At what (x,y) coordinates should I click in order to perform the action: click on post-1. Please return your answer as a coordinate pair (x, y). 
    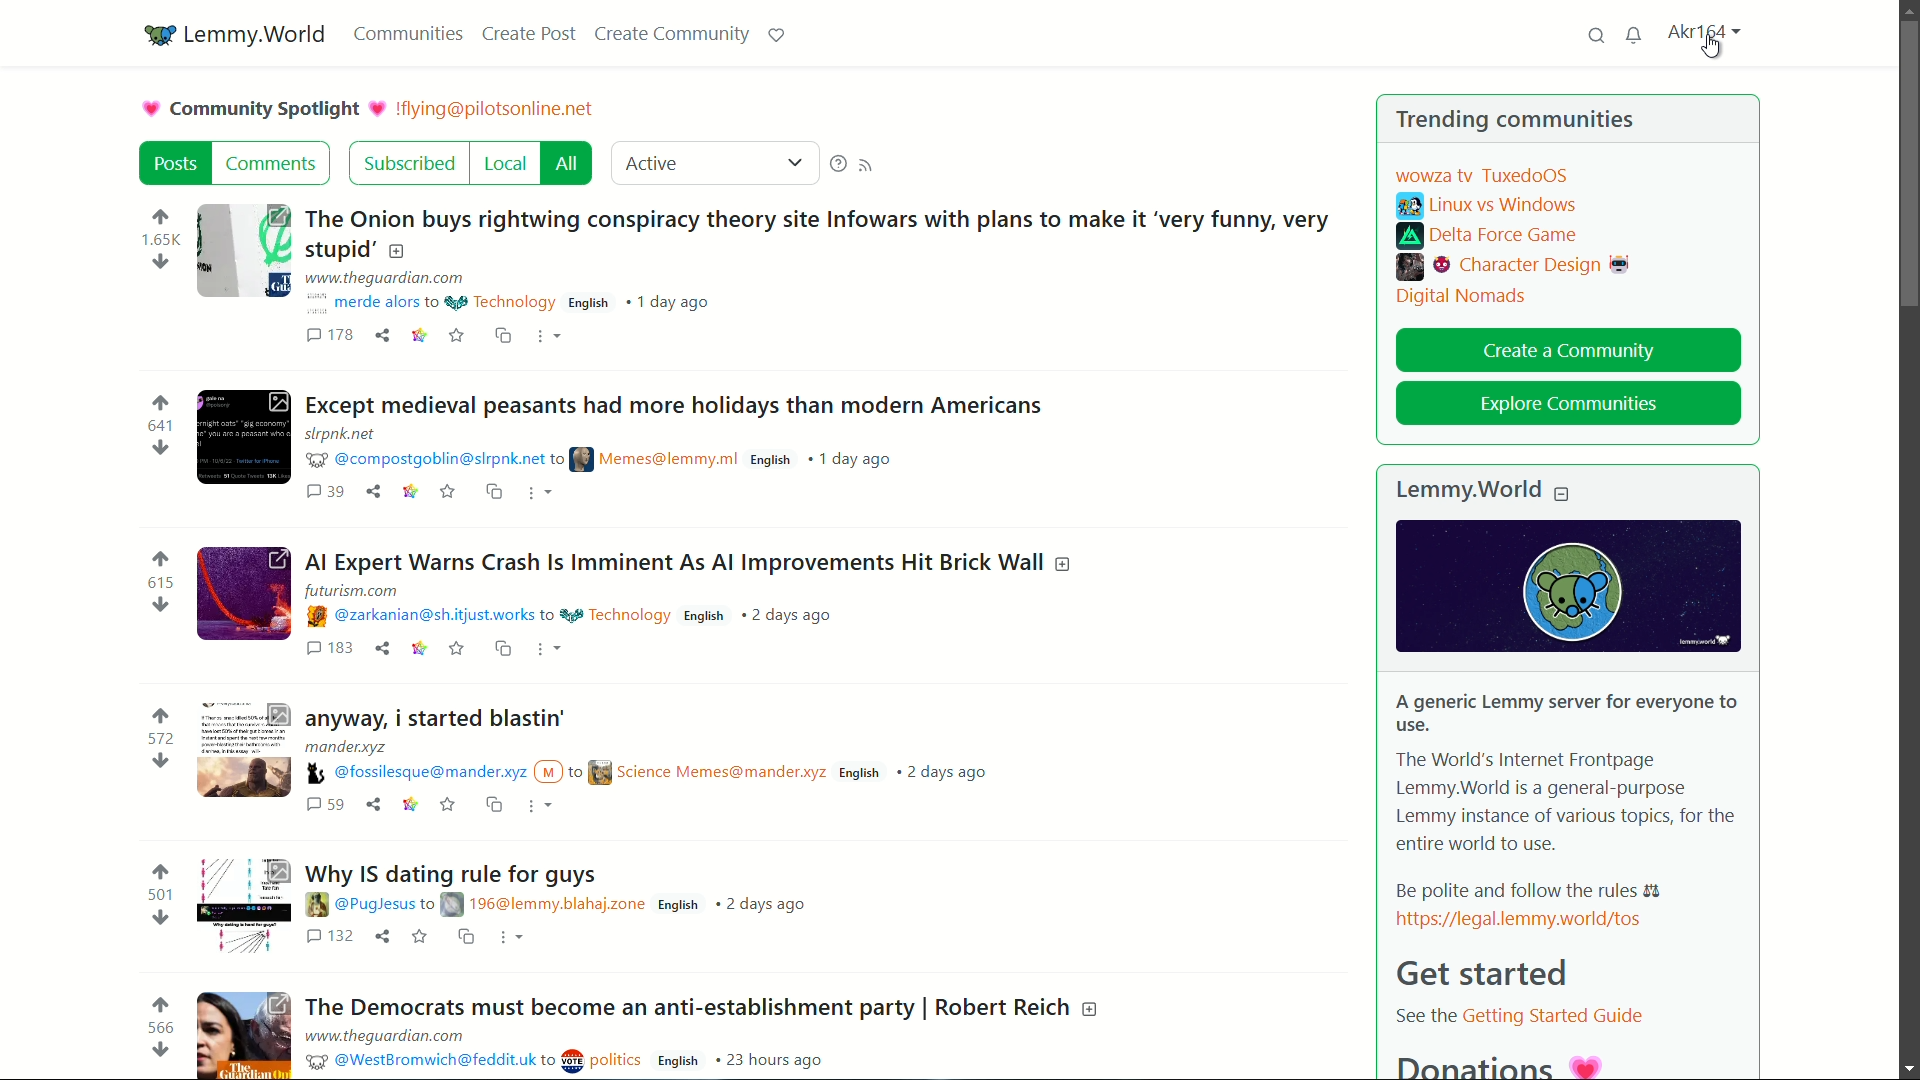
    Looking at the image, I should click on (823, 232).